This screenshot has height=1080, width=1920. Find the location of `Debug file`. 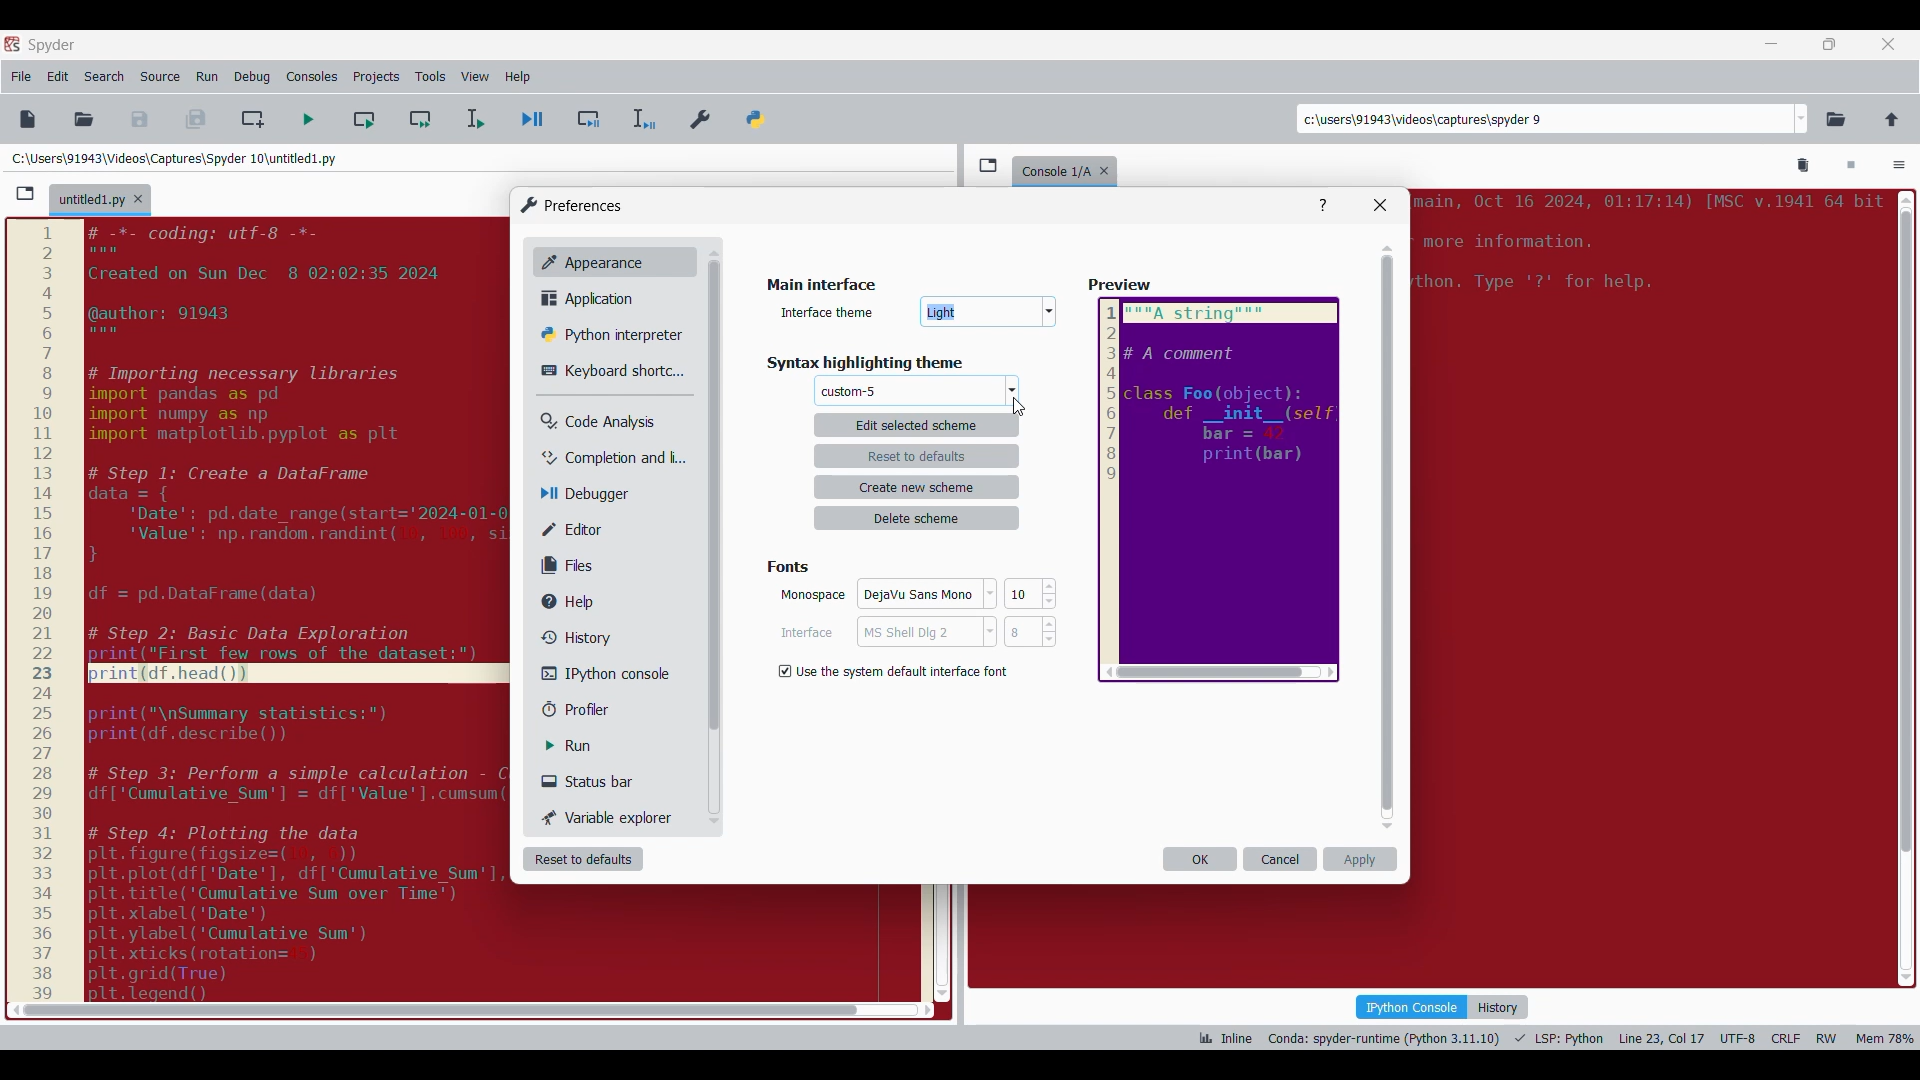

Debug file is located at coordinates (533, 120).